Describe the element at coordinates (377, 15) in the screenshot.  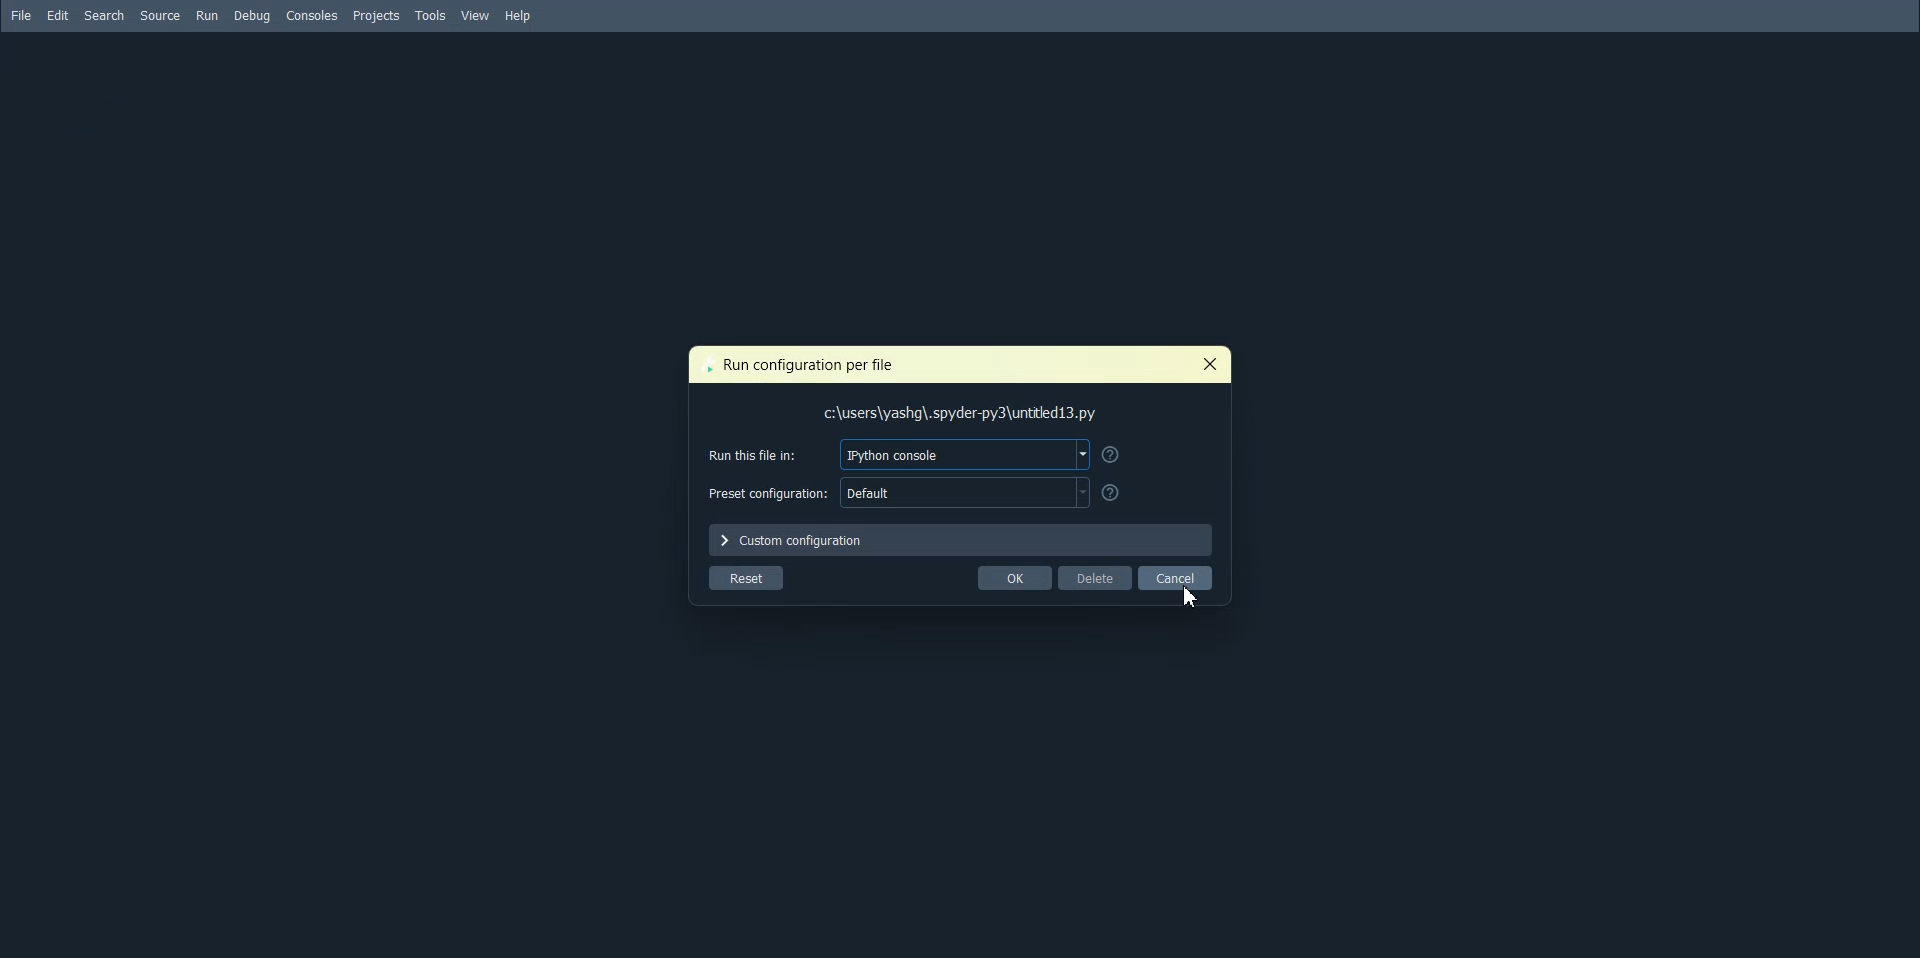
I see `Projects` at that location.